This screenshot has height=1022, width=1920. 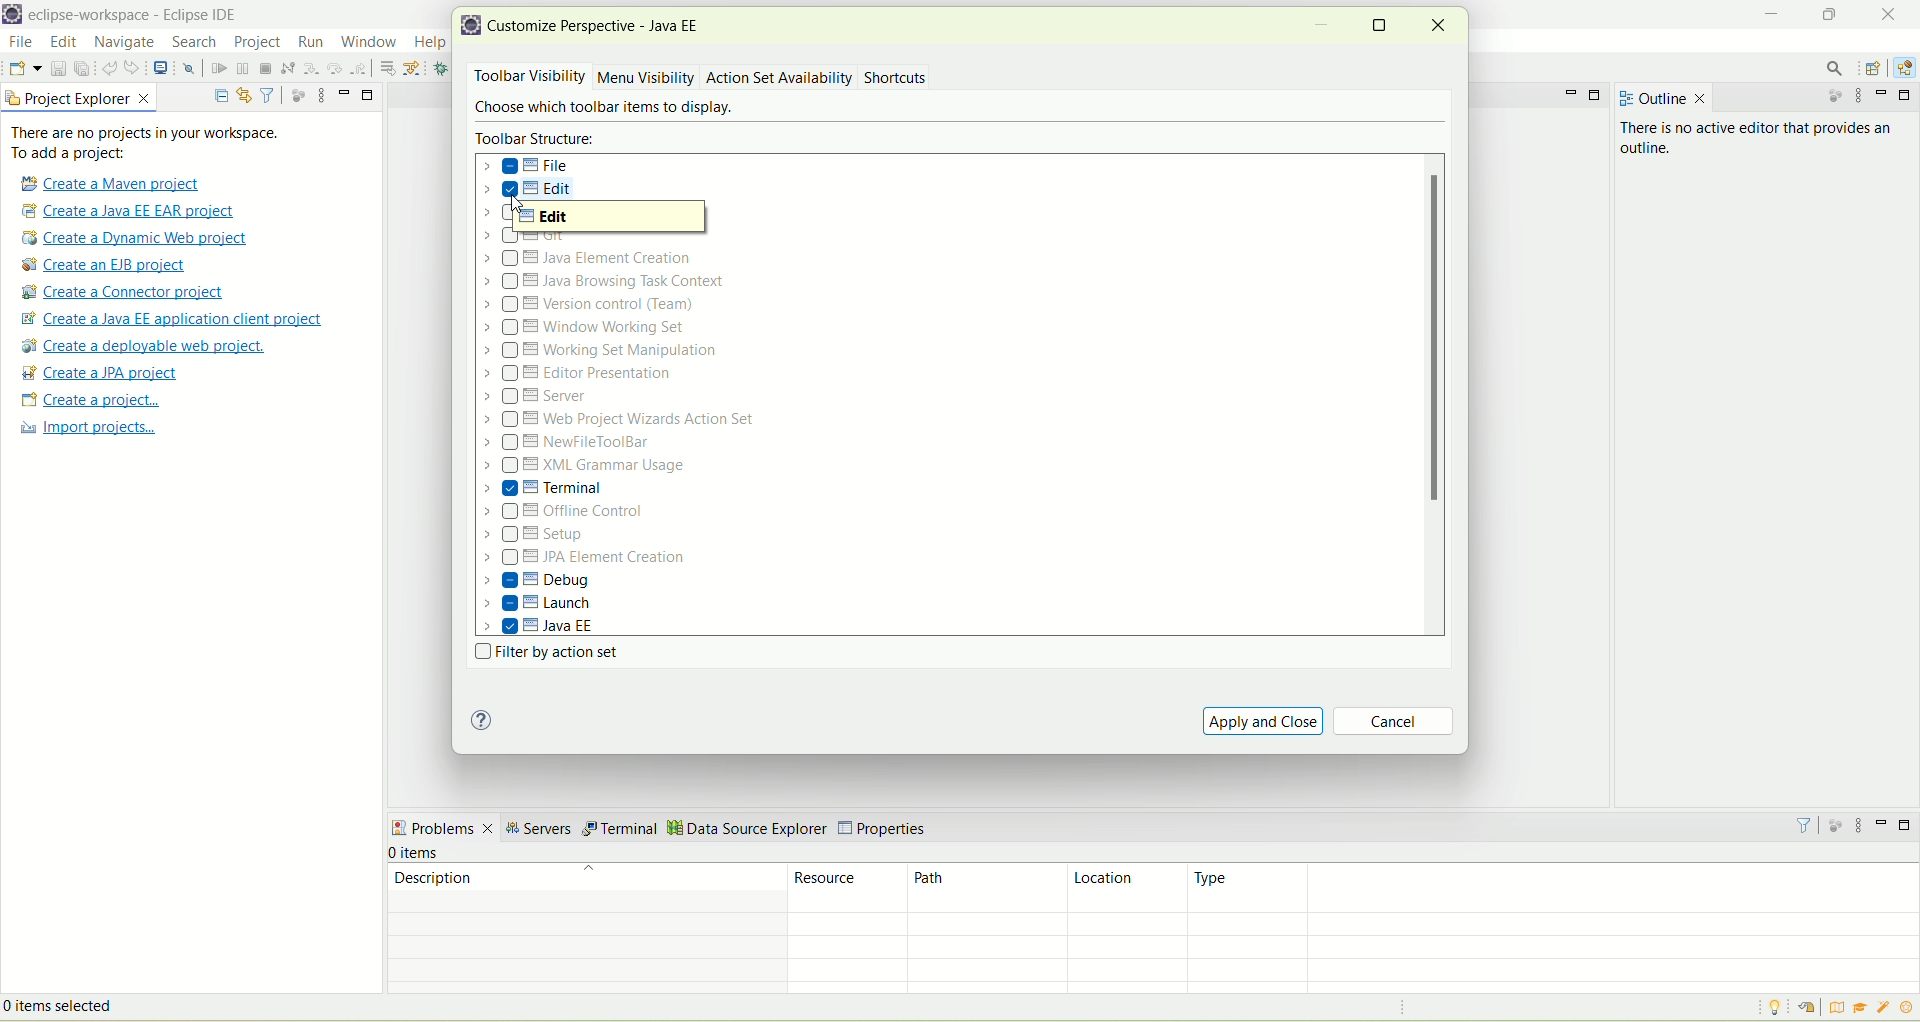 I want to click on edit, so click(x=533, y=192).